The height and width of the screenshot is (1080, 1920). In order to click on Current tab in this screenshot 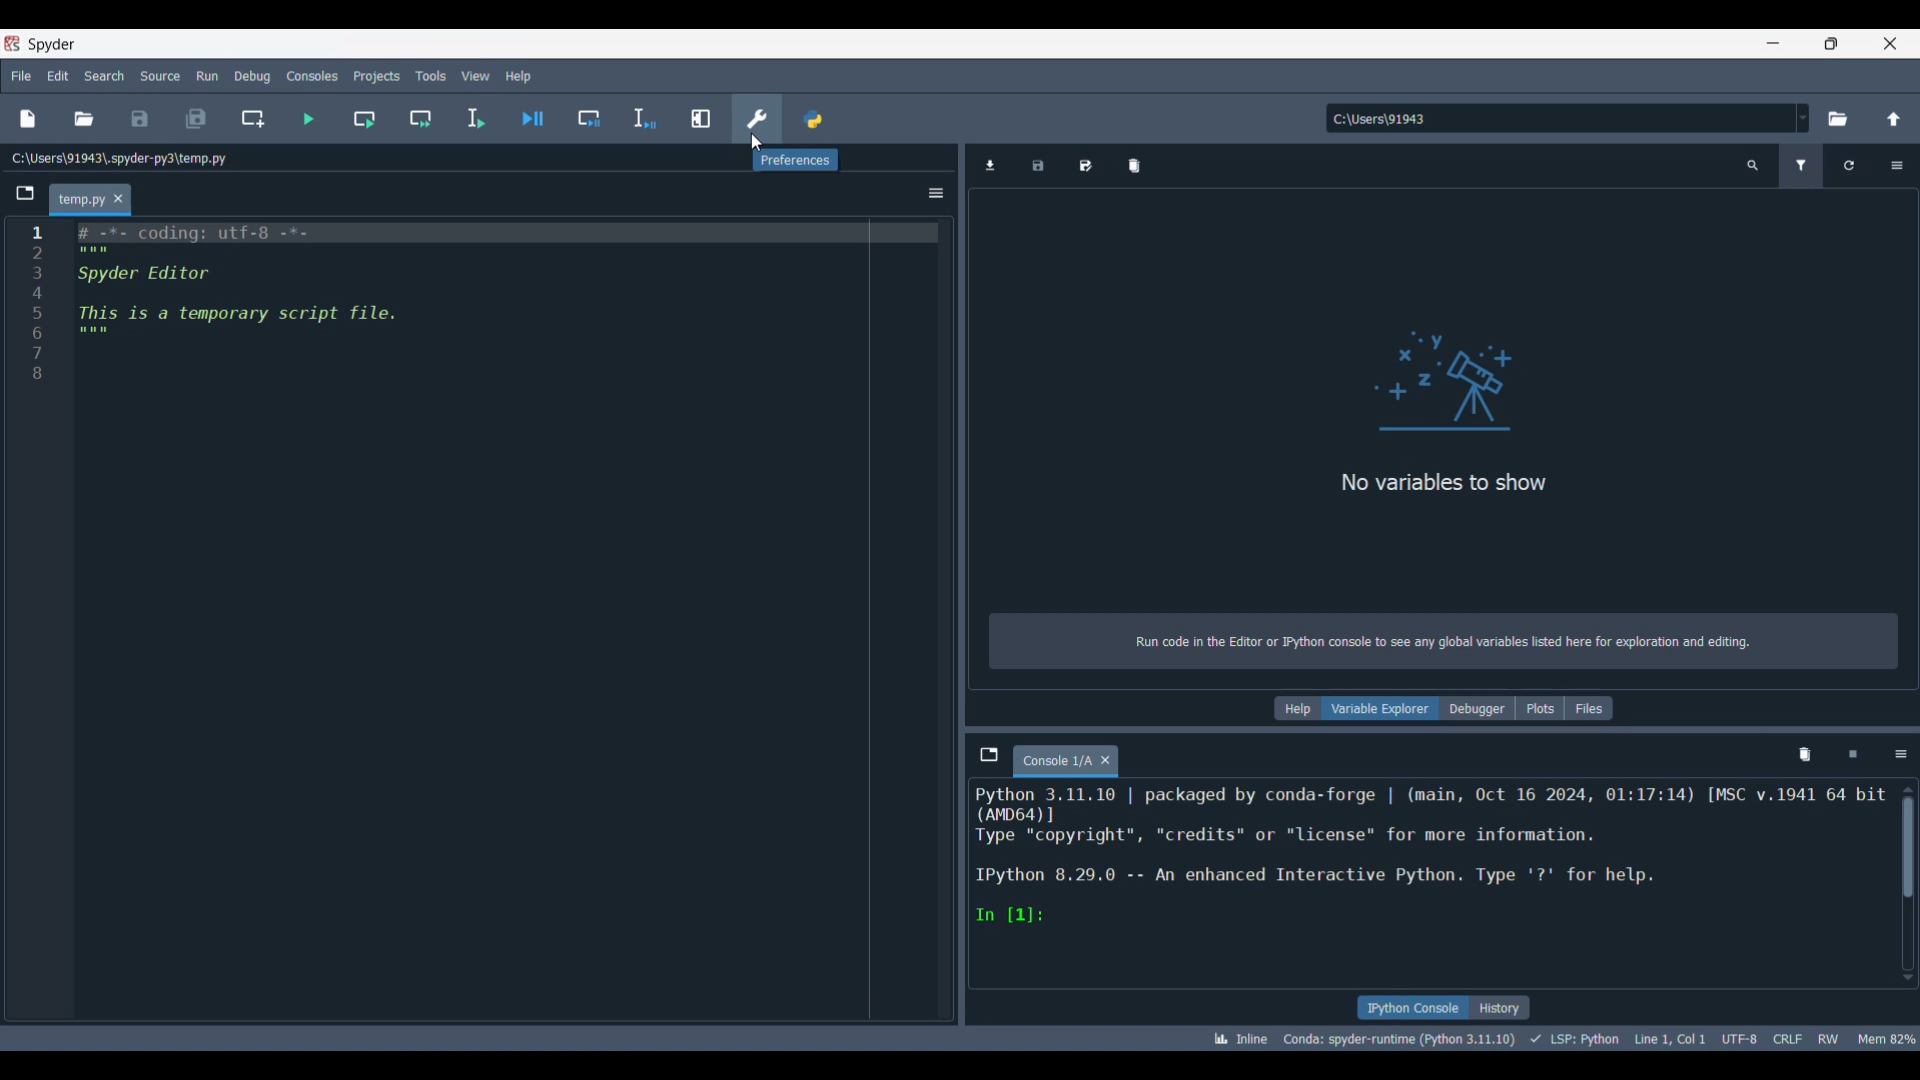, I will do `click(1055, 762)`.